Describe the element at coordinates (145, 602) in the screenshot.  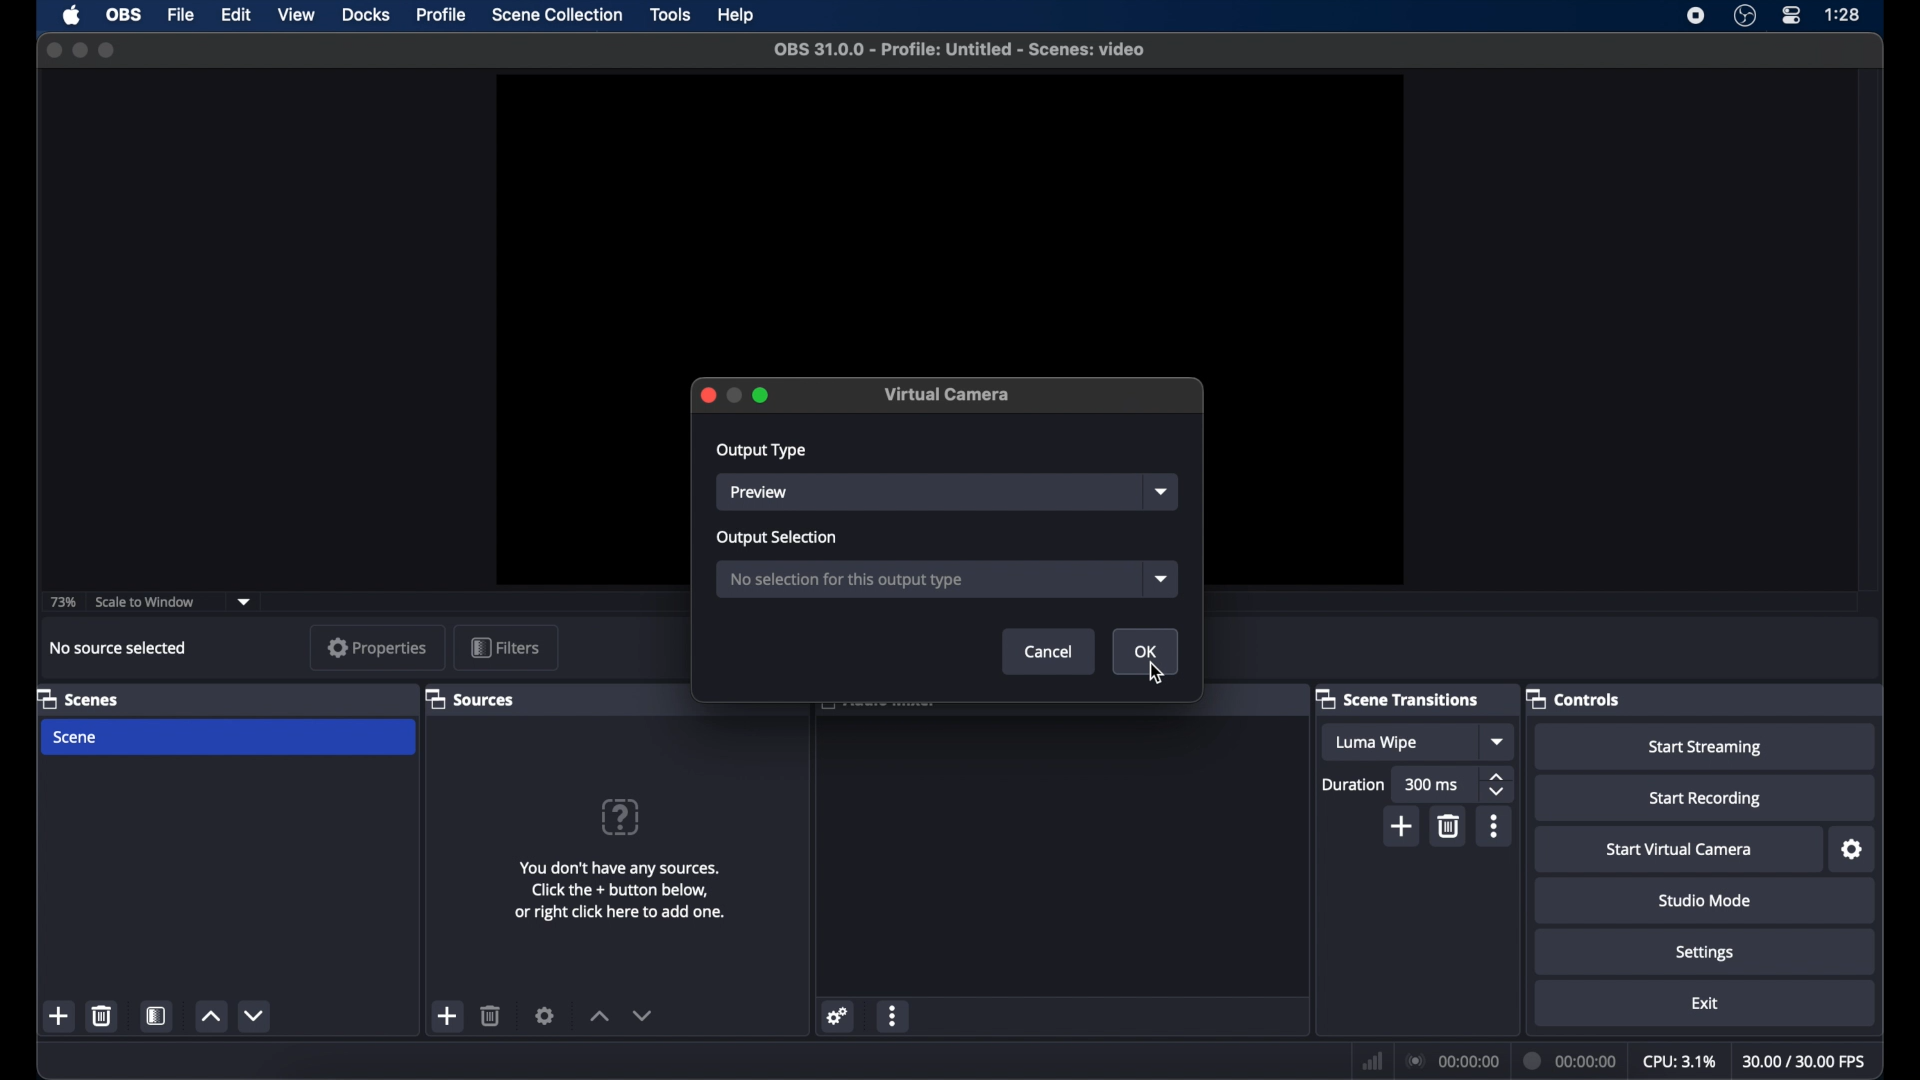
I see `scale to window` at that location.